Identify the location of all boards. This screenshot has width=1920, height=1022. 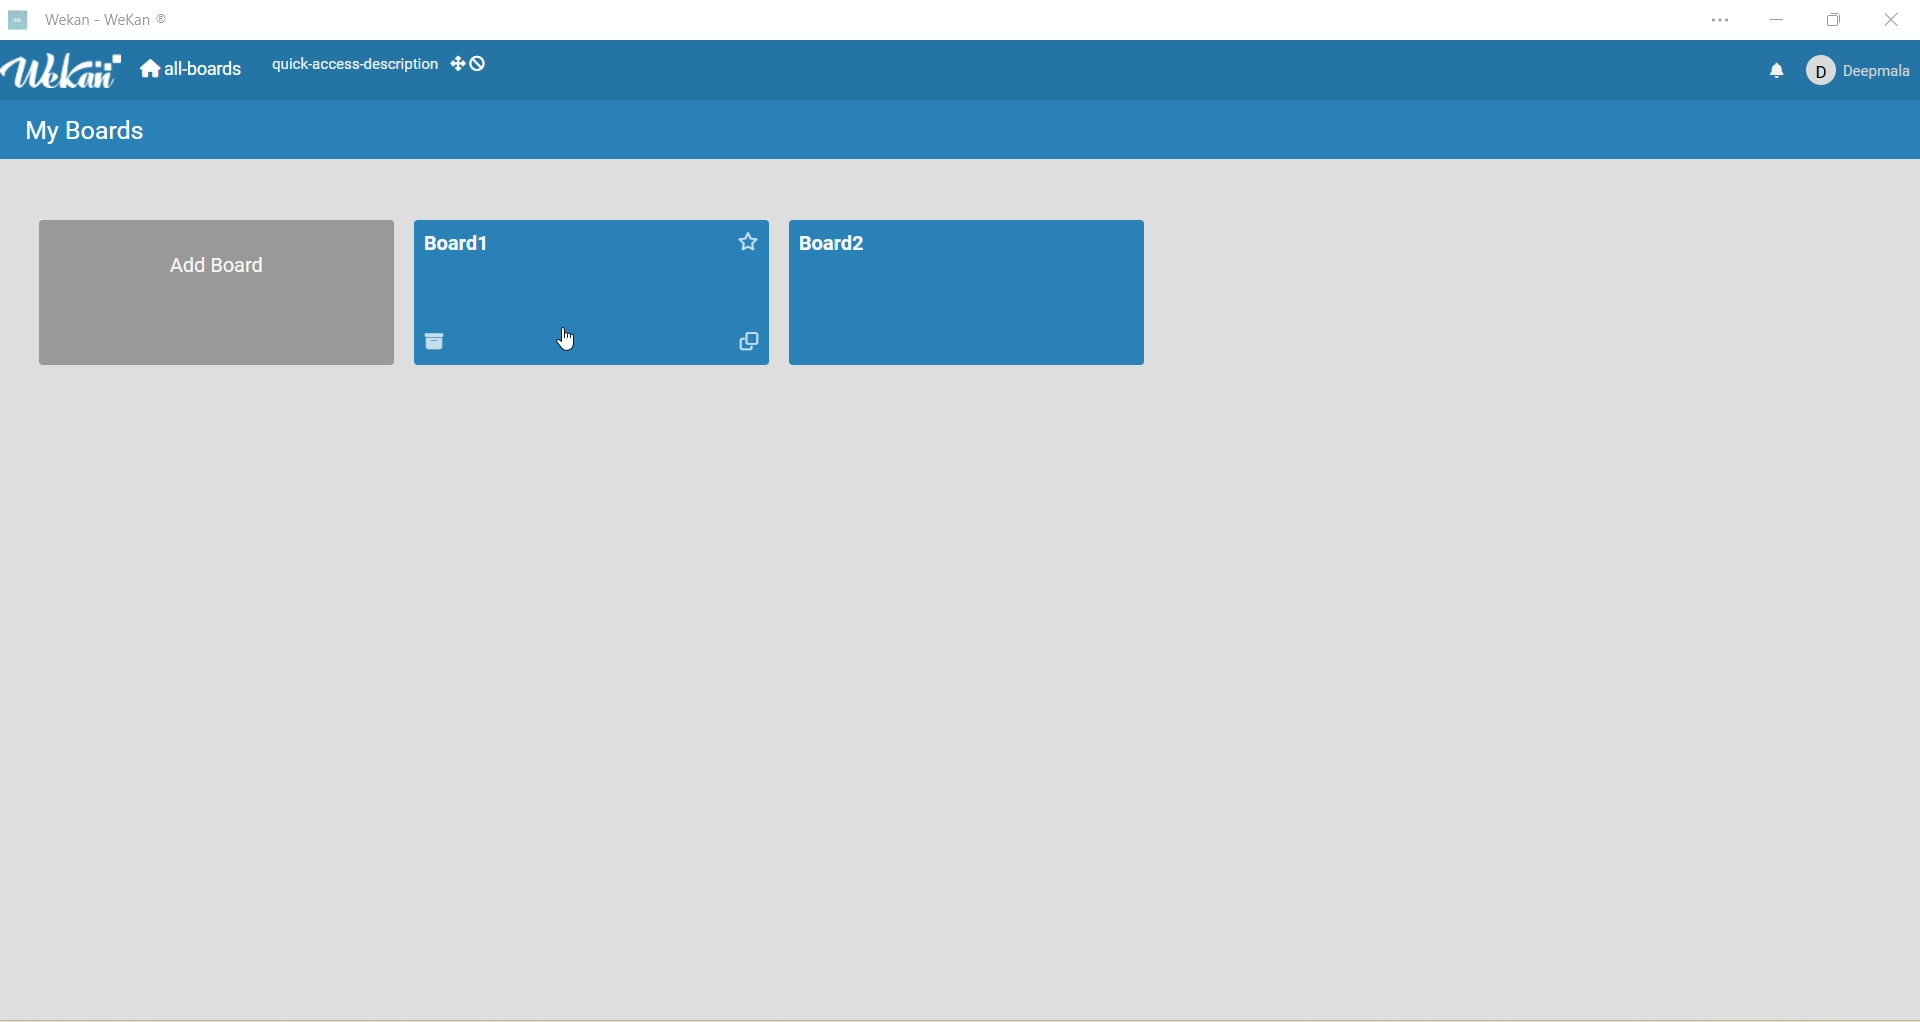
(187, 69).